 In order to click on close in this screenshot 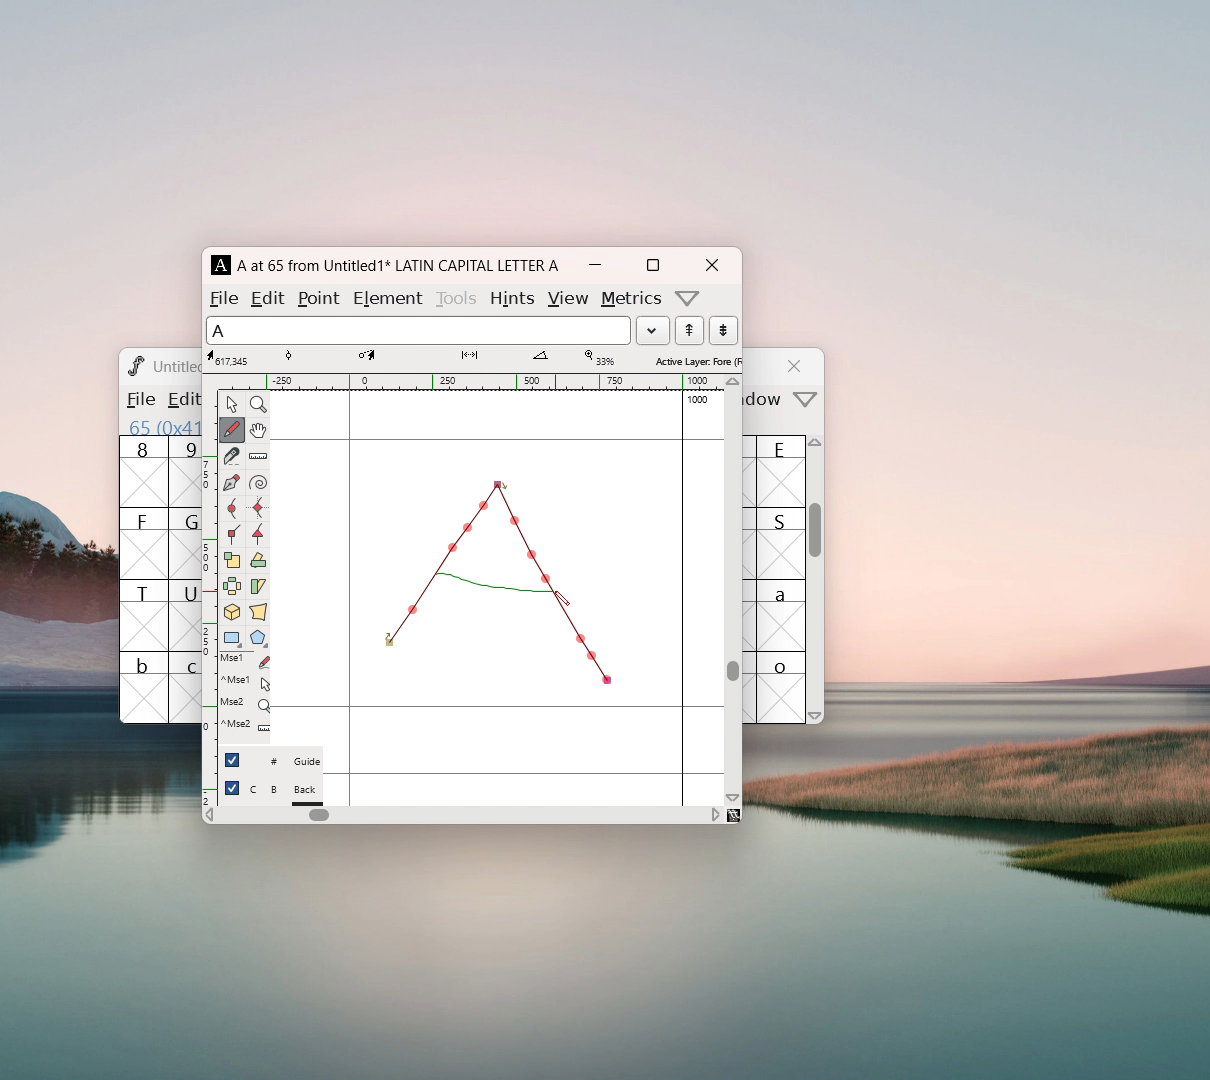, I will do `click(797, 366)`.